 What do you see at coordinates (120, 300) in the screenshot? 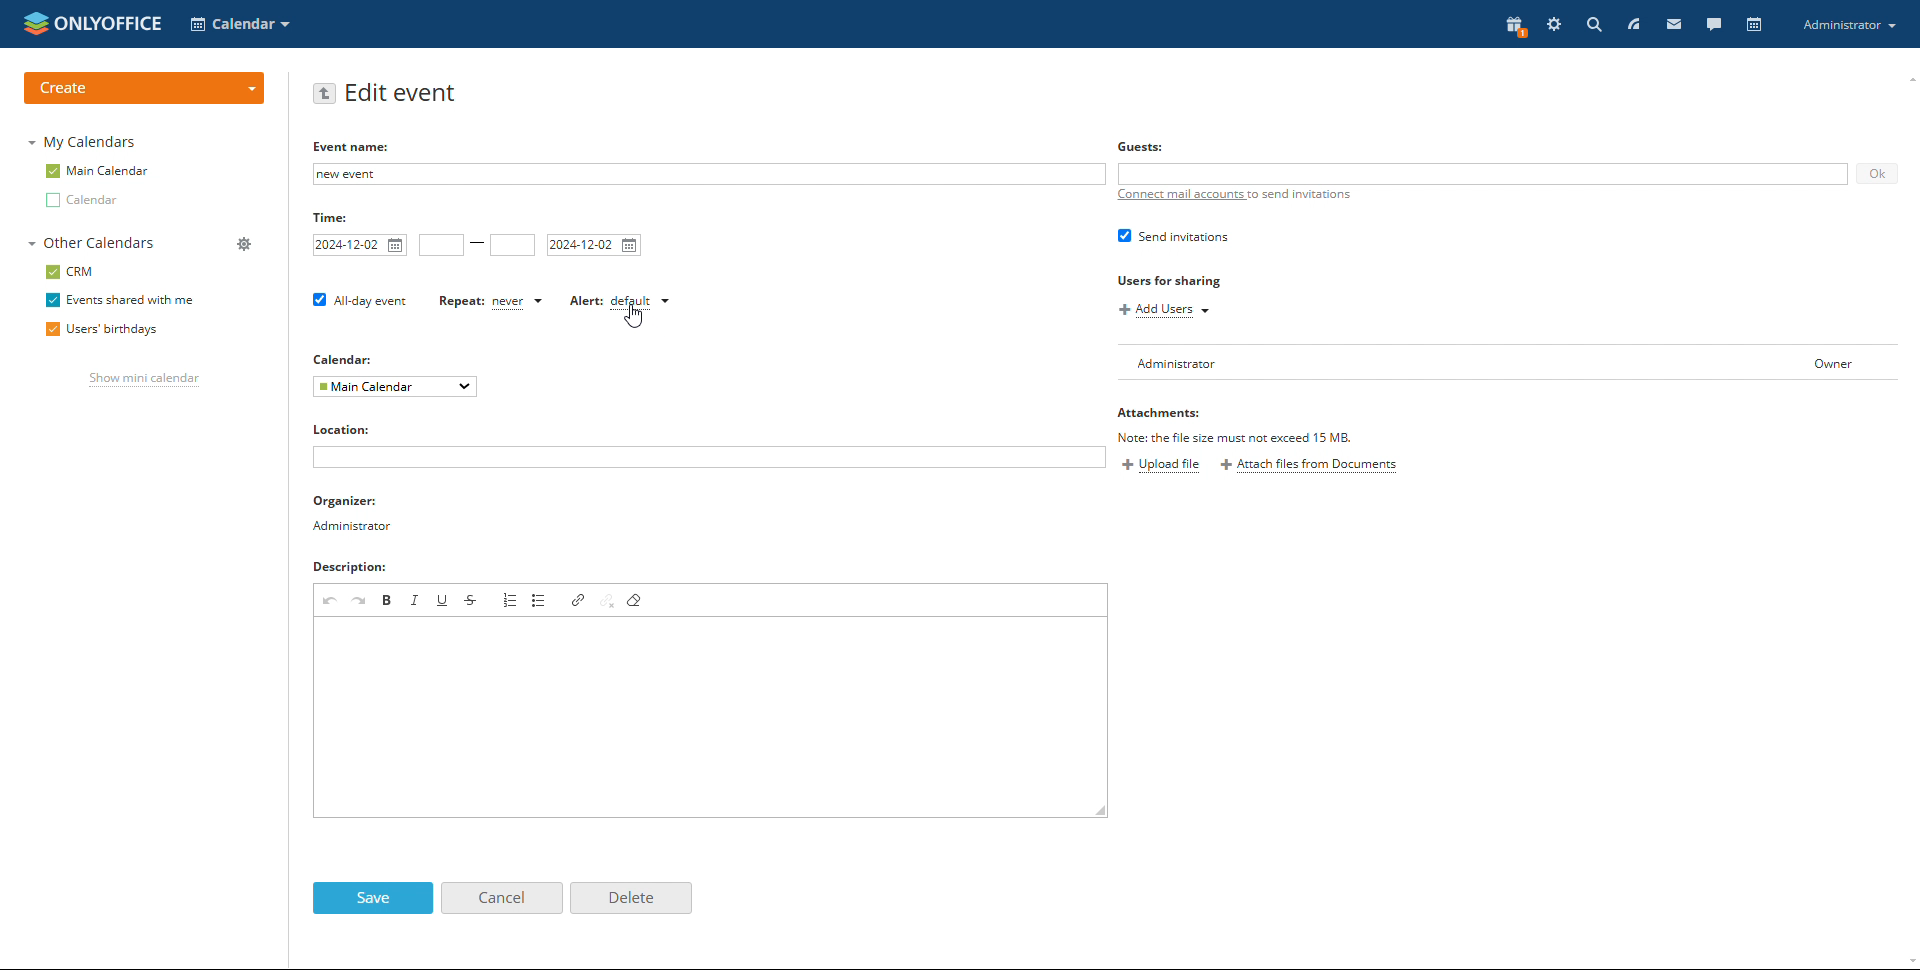
I see `events shared with me` at bounding box center [120, 300].